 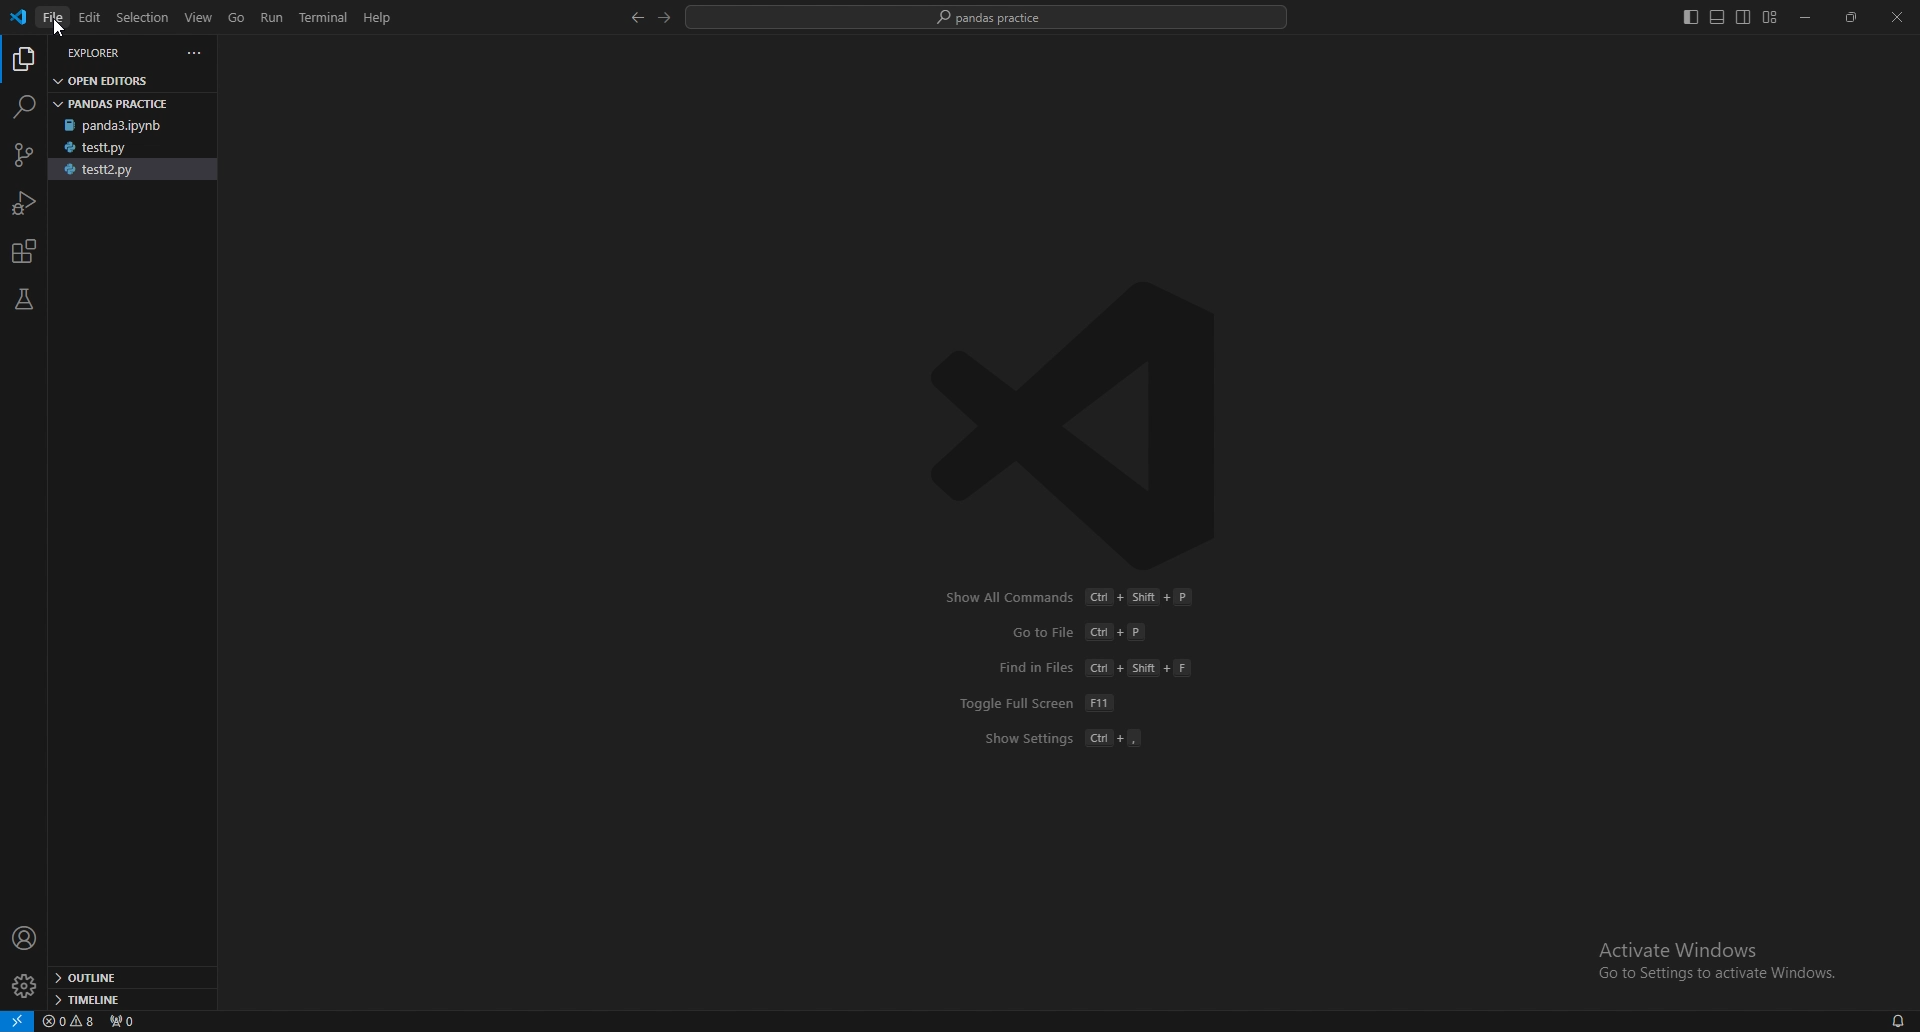 I want to click on run and debug, so click(x=26, y=203).